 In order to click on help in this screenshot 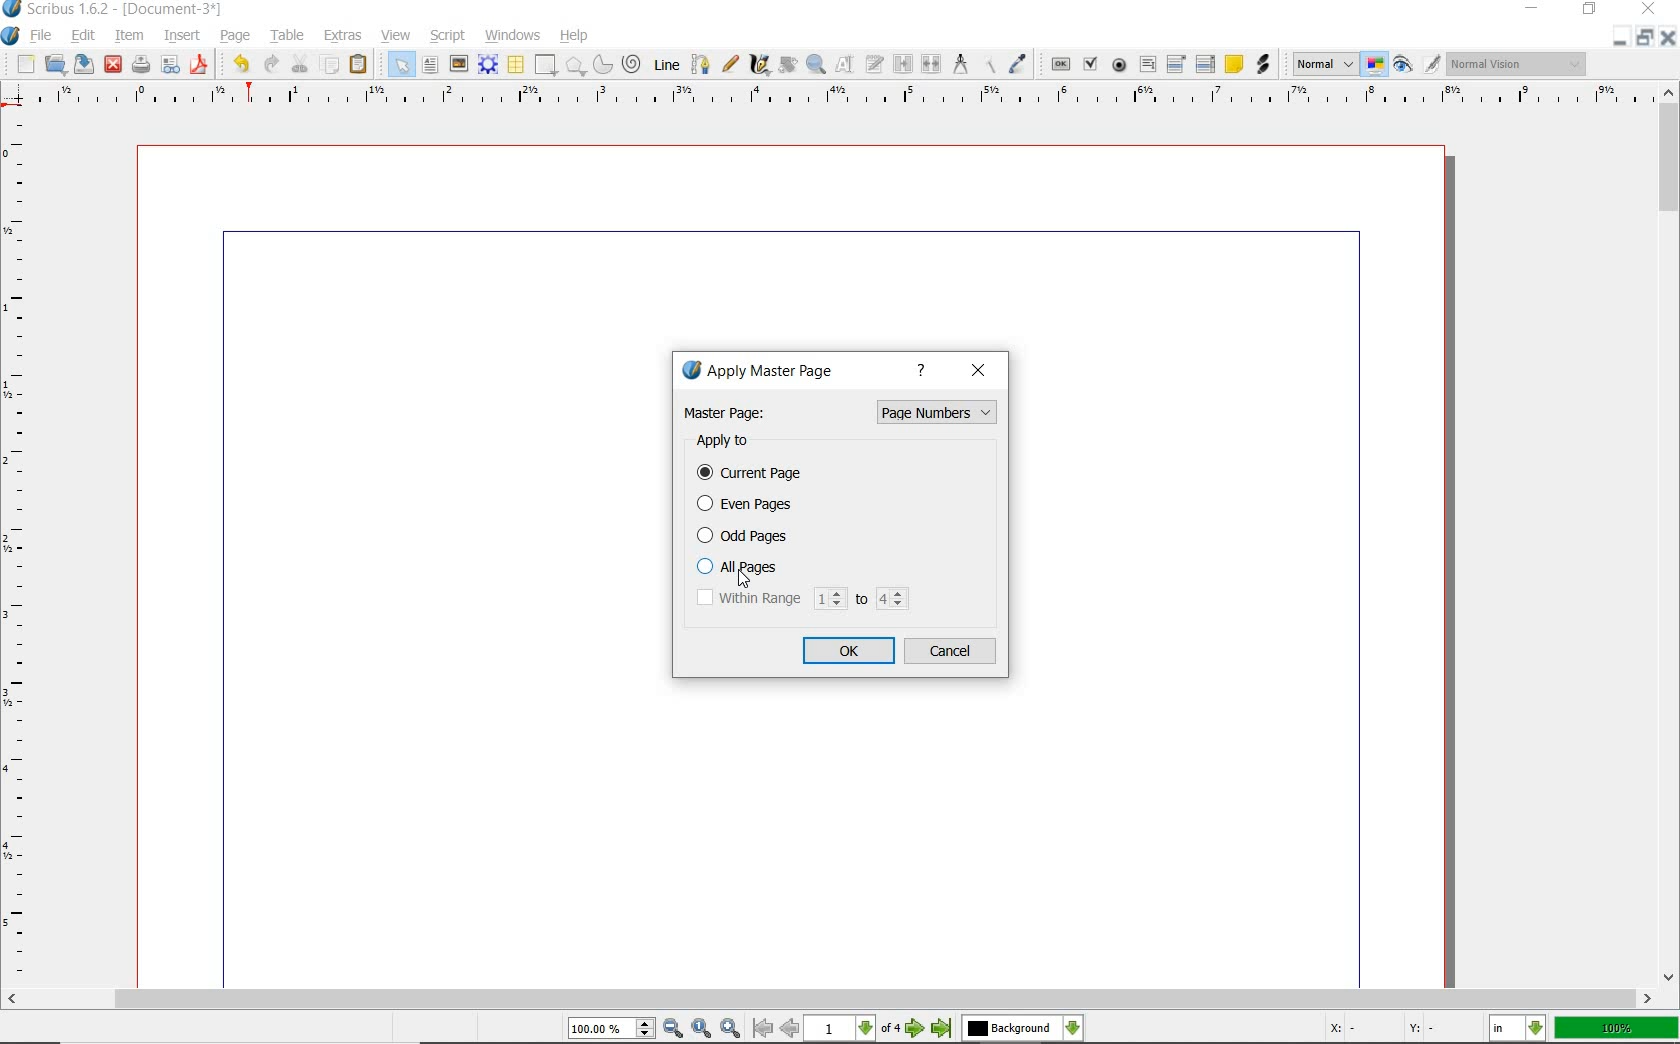, I will do `click(572, 36)`.